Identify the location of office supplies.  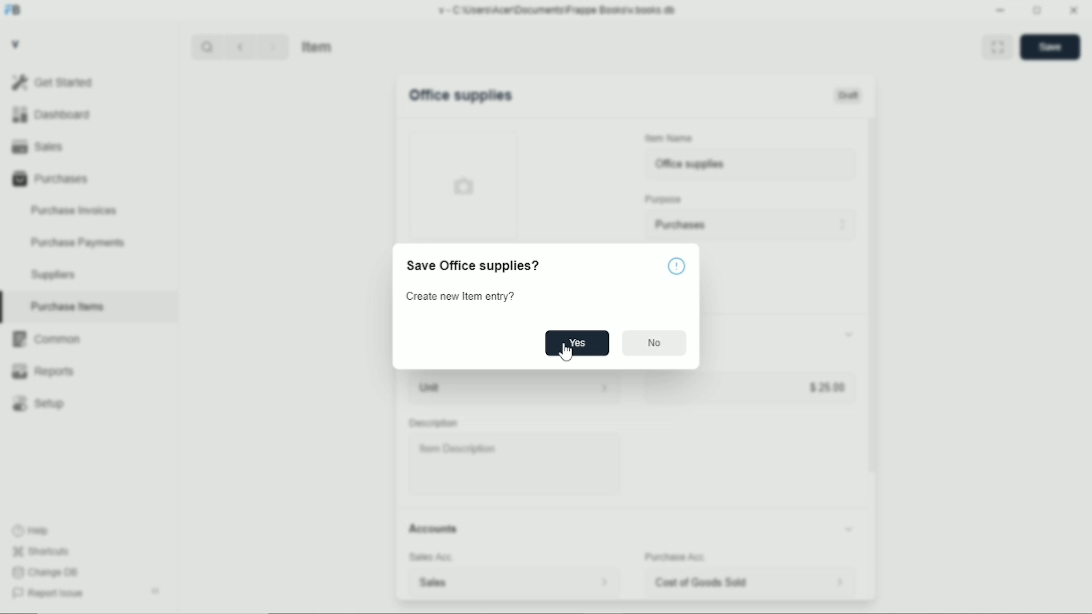
(460, 95).